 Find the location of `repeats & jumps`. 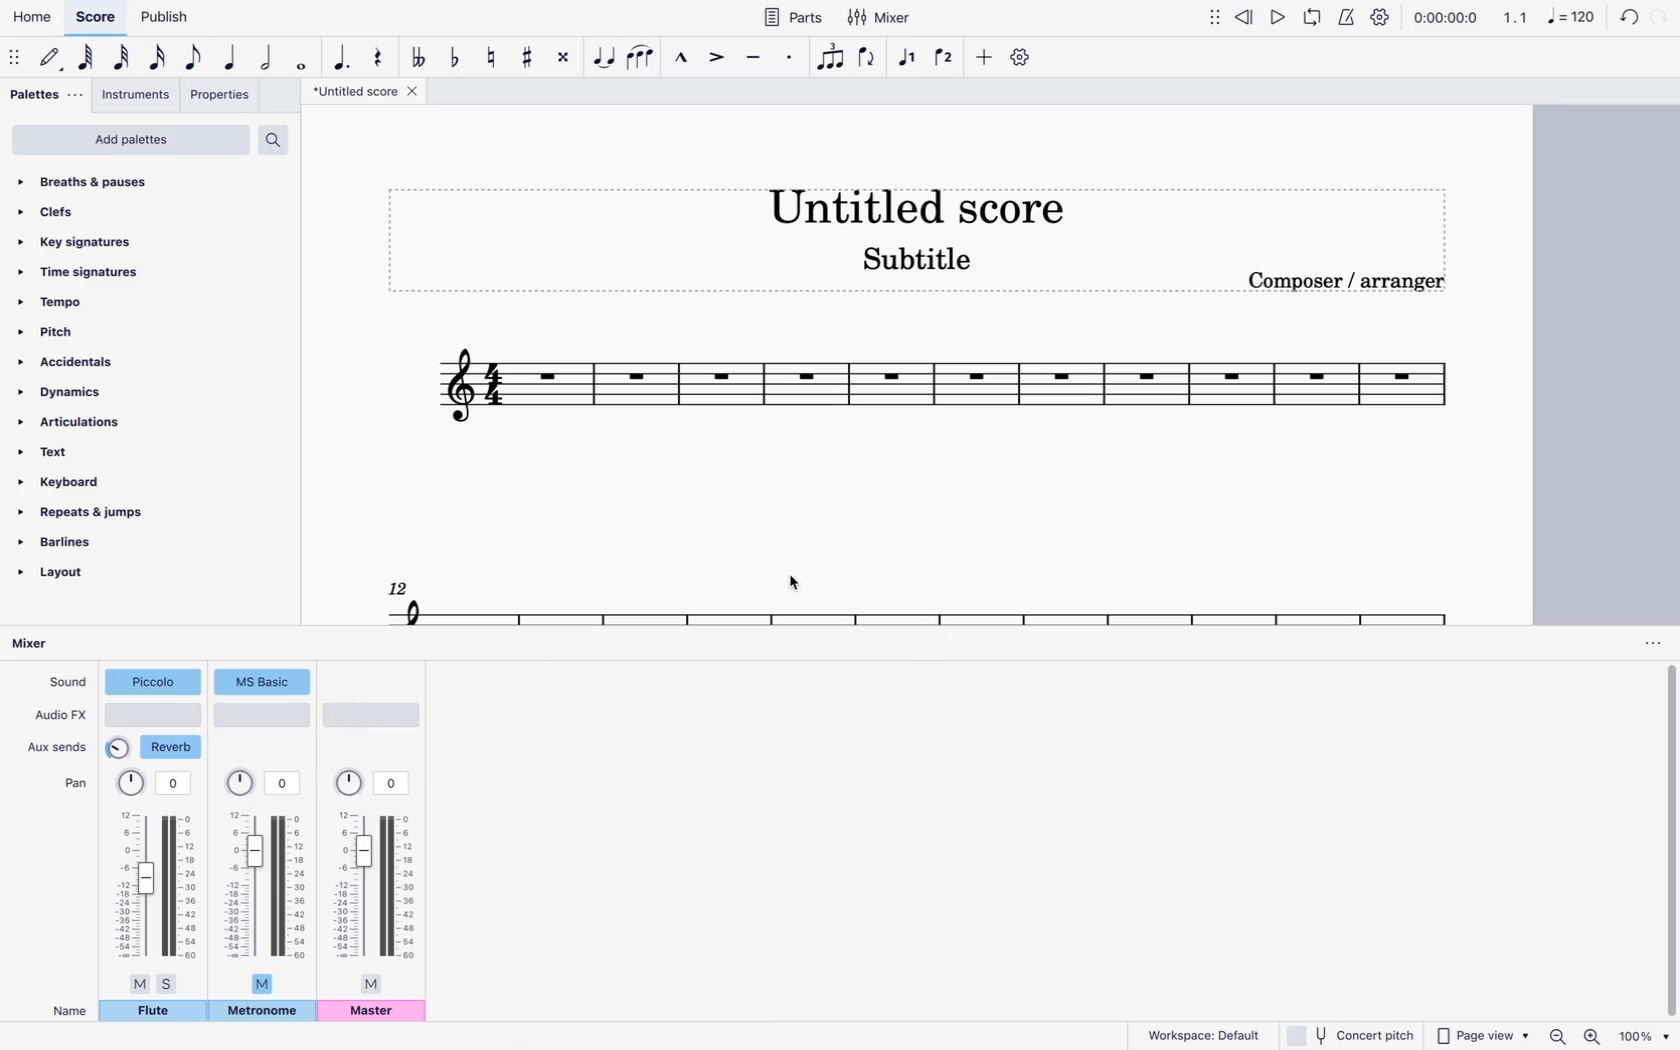

repeats & jumps is located at coordinates (95, 514).